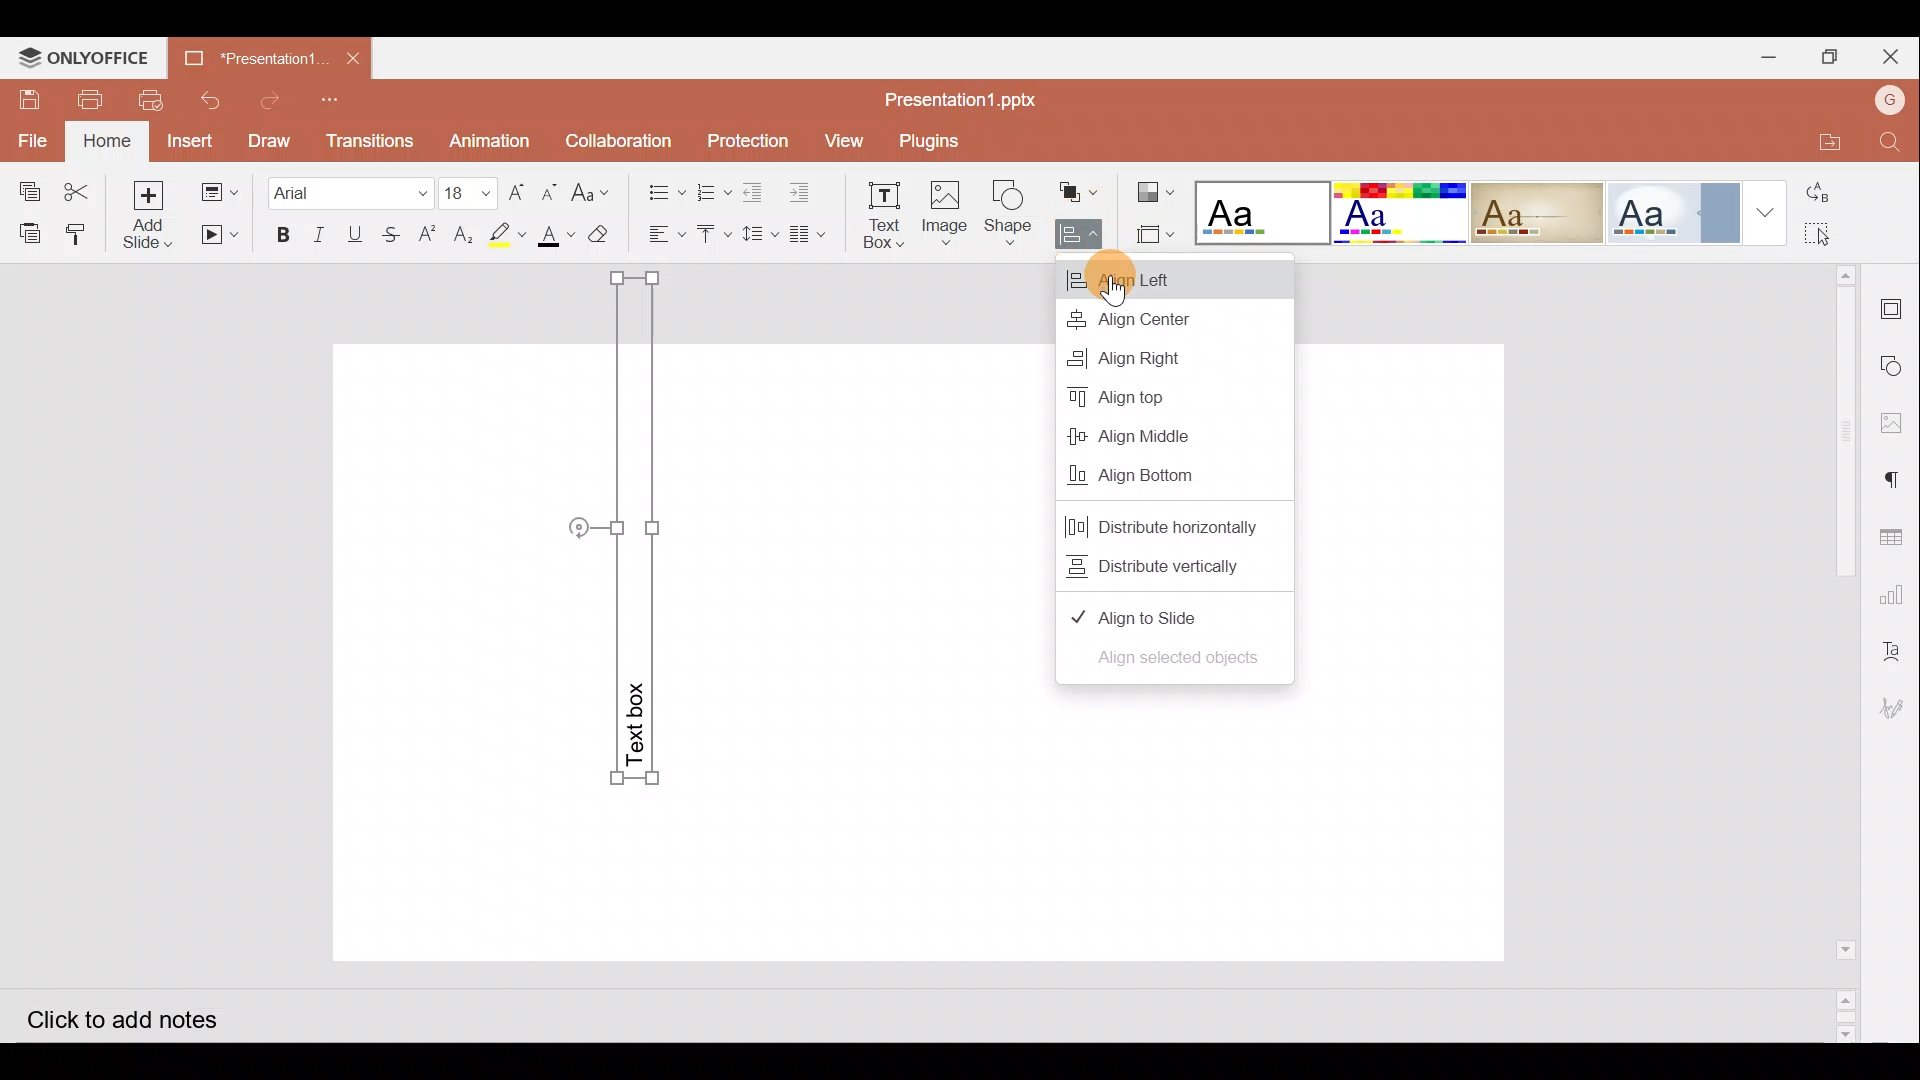  Describe the element at coordinates (491, 141) in the screenshot. I see `Animation` at that location.